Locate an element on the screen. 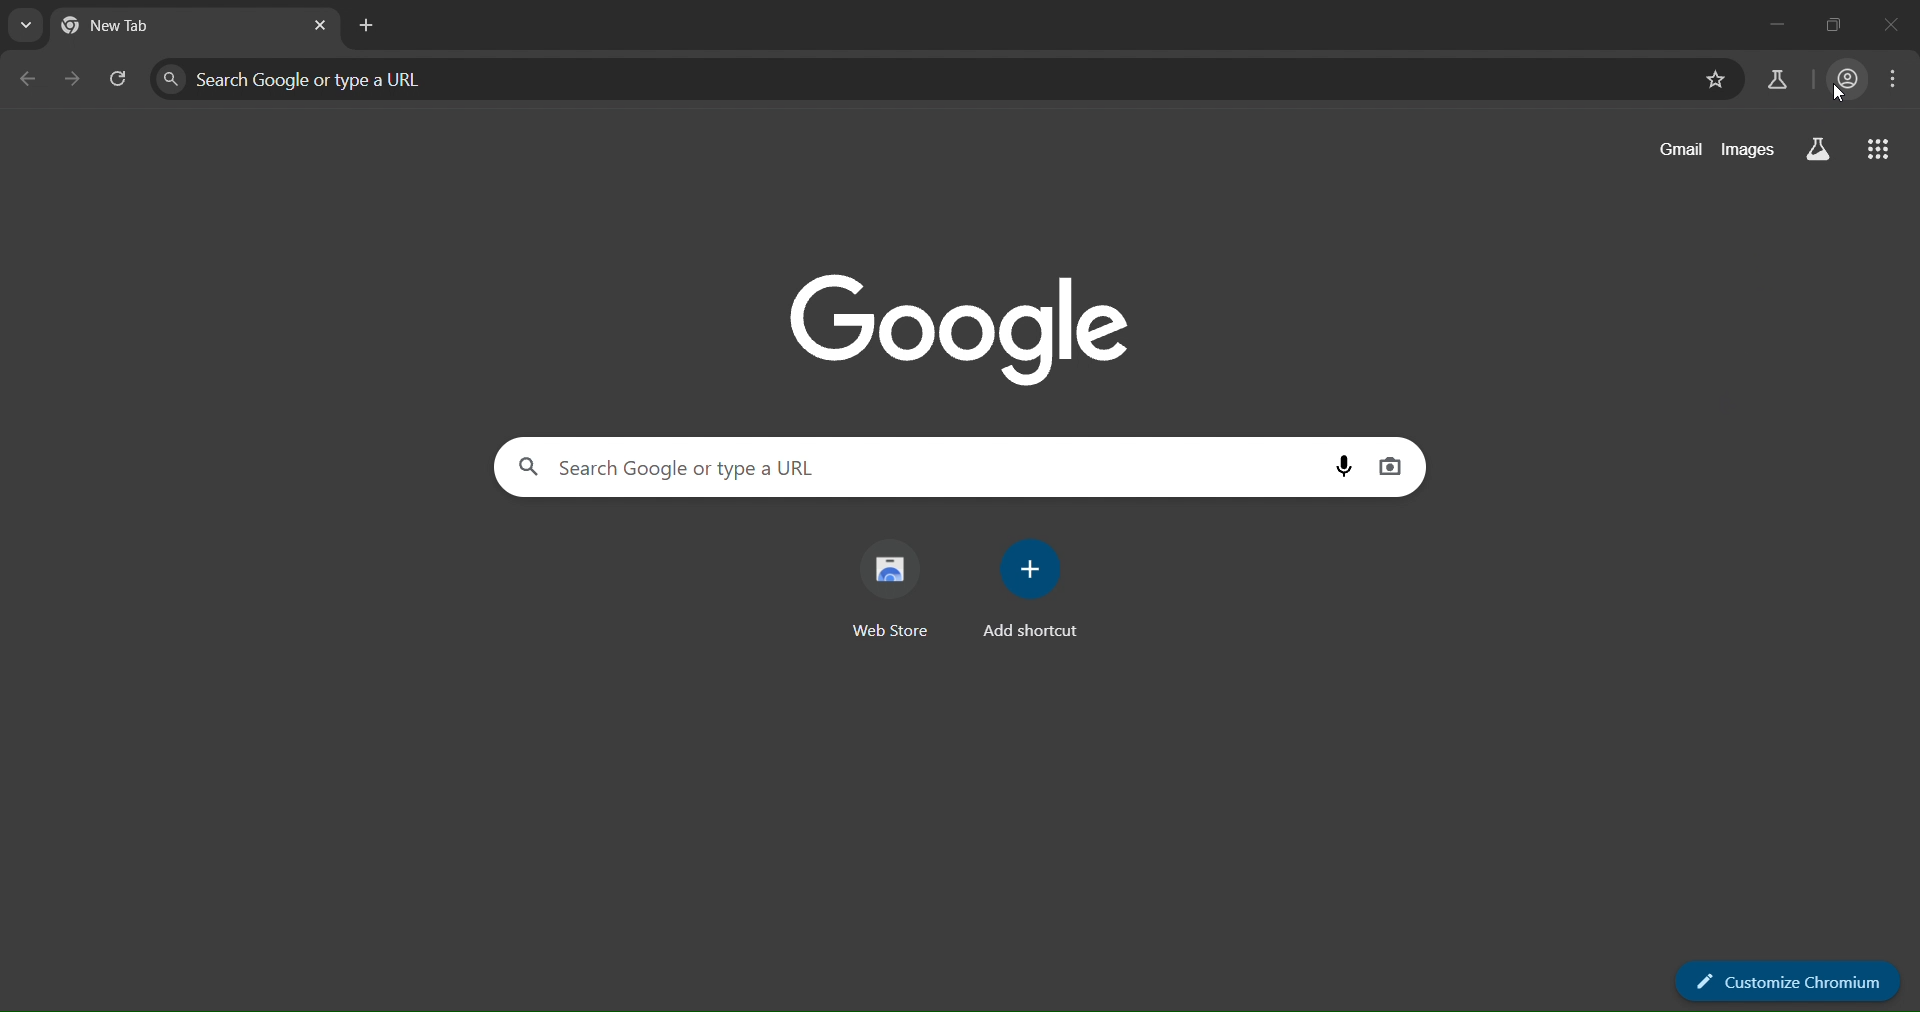 This screenshot has height=1012, width=1920. webstore is located at coordinates (895, 591).